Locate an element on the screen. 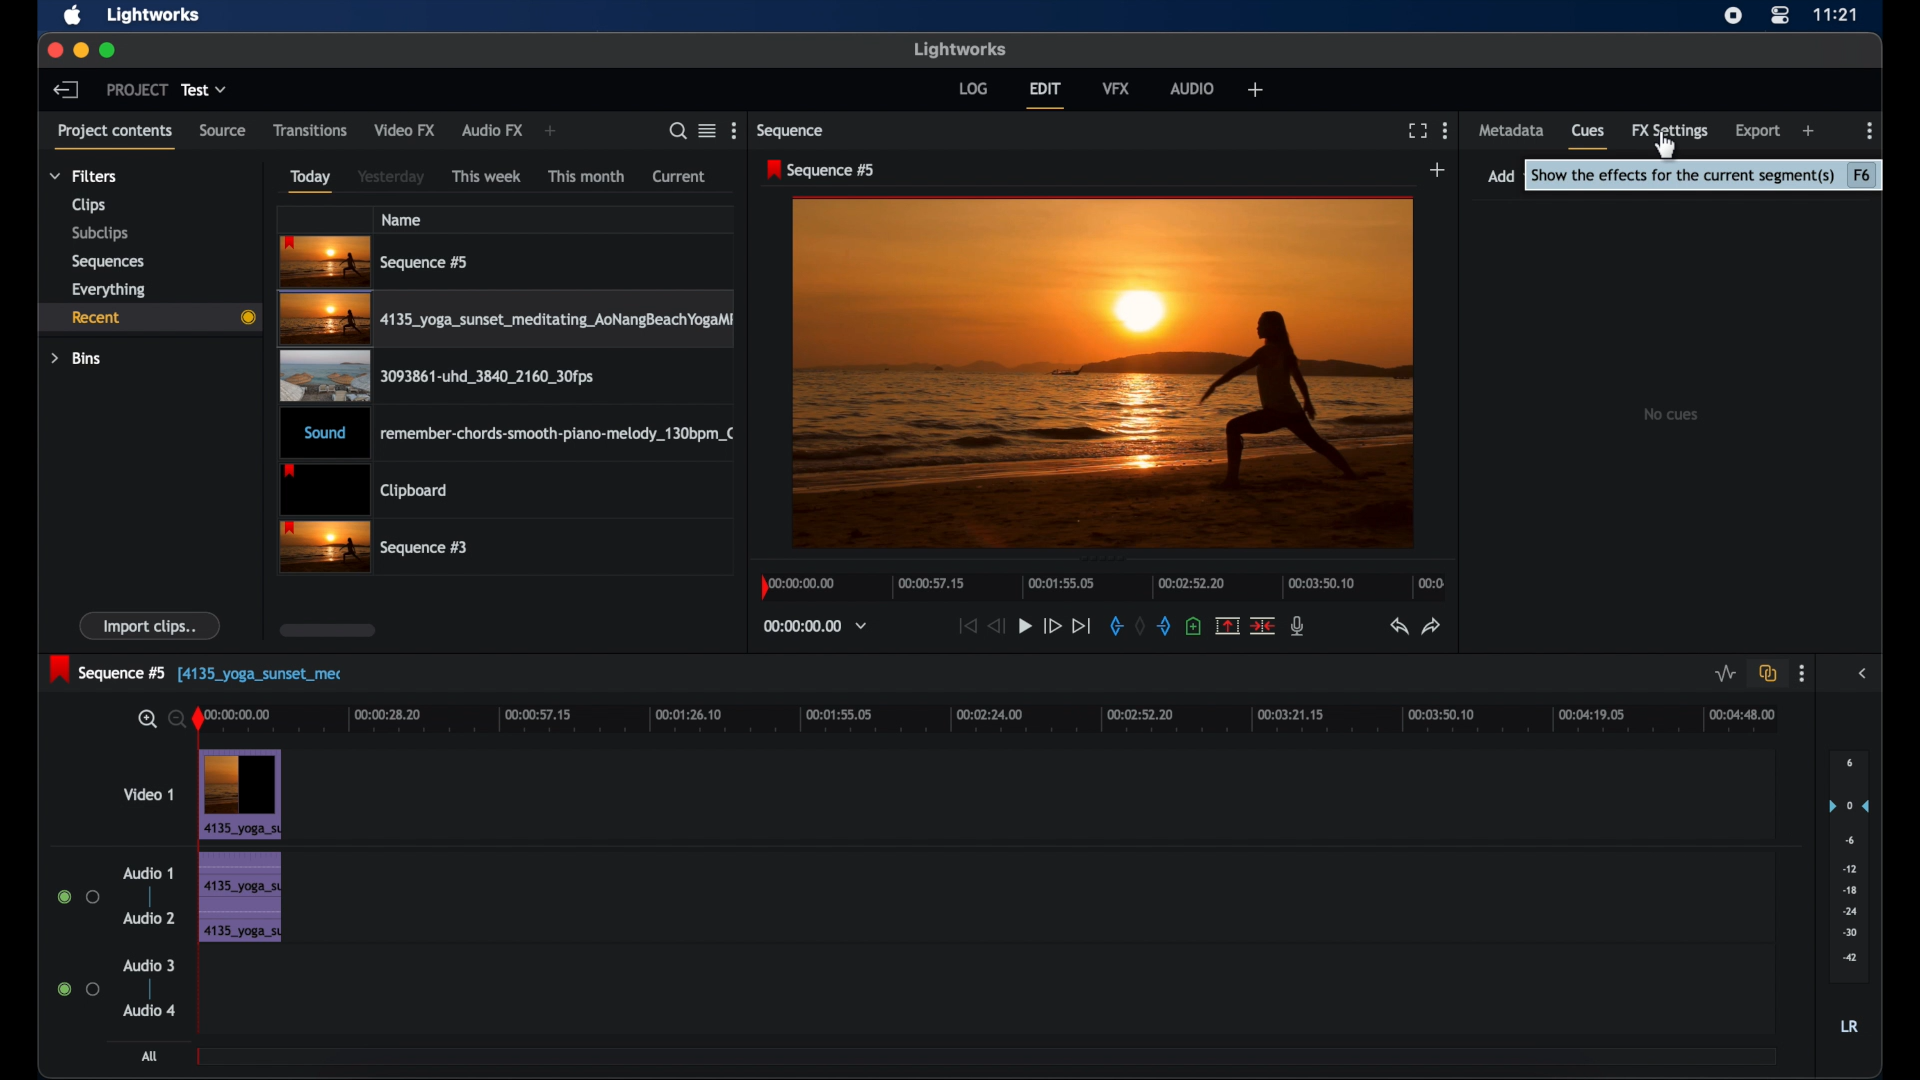 The height and width of the screenshot is (1080, 1920). clear marks is located at coordinates (1140, 627).